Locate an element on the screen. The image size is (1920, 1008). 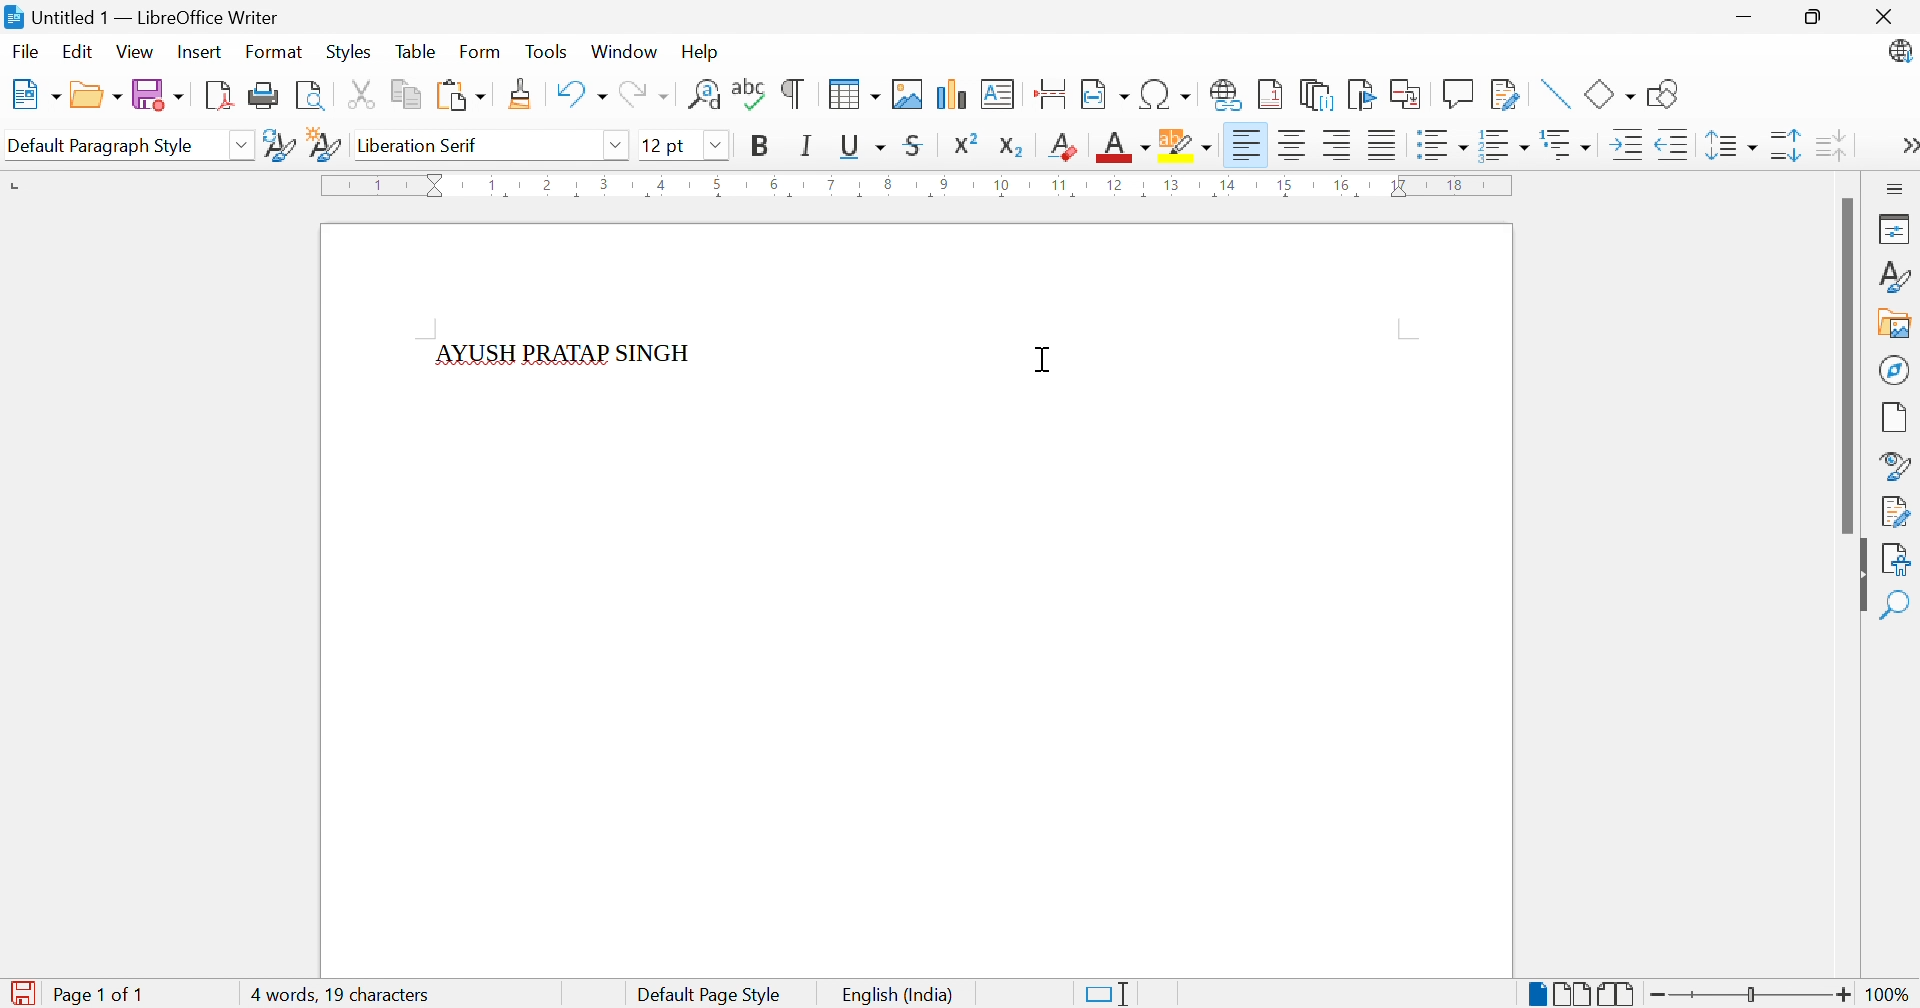
Font Color is located at coordinates (1120, 147).